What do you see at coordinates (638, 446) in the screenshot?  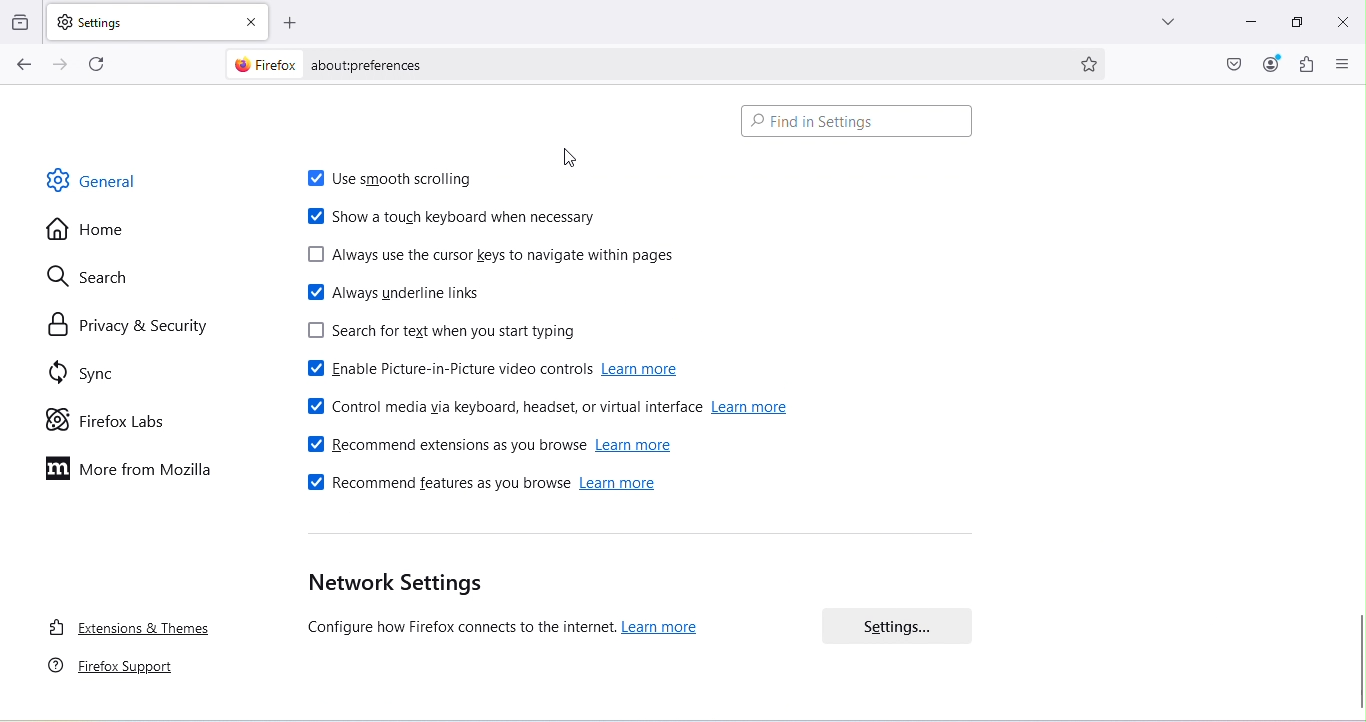 I see `learn more` at bounding box center [638, 446].